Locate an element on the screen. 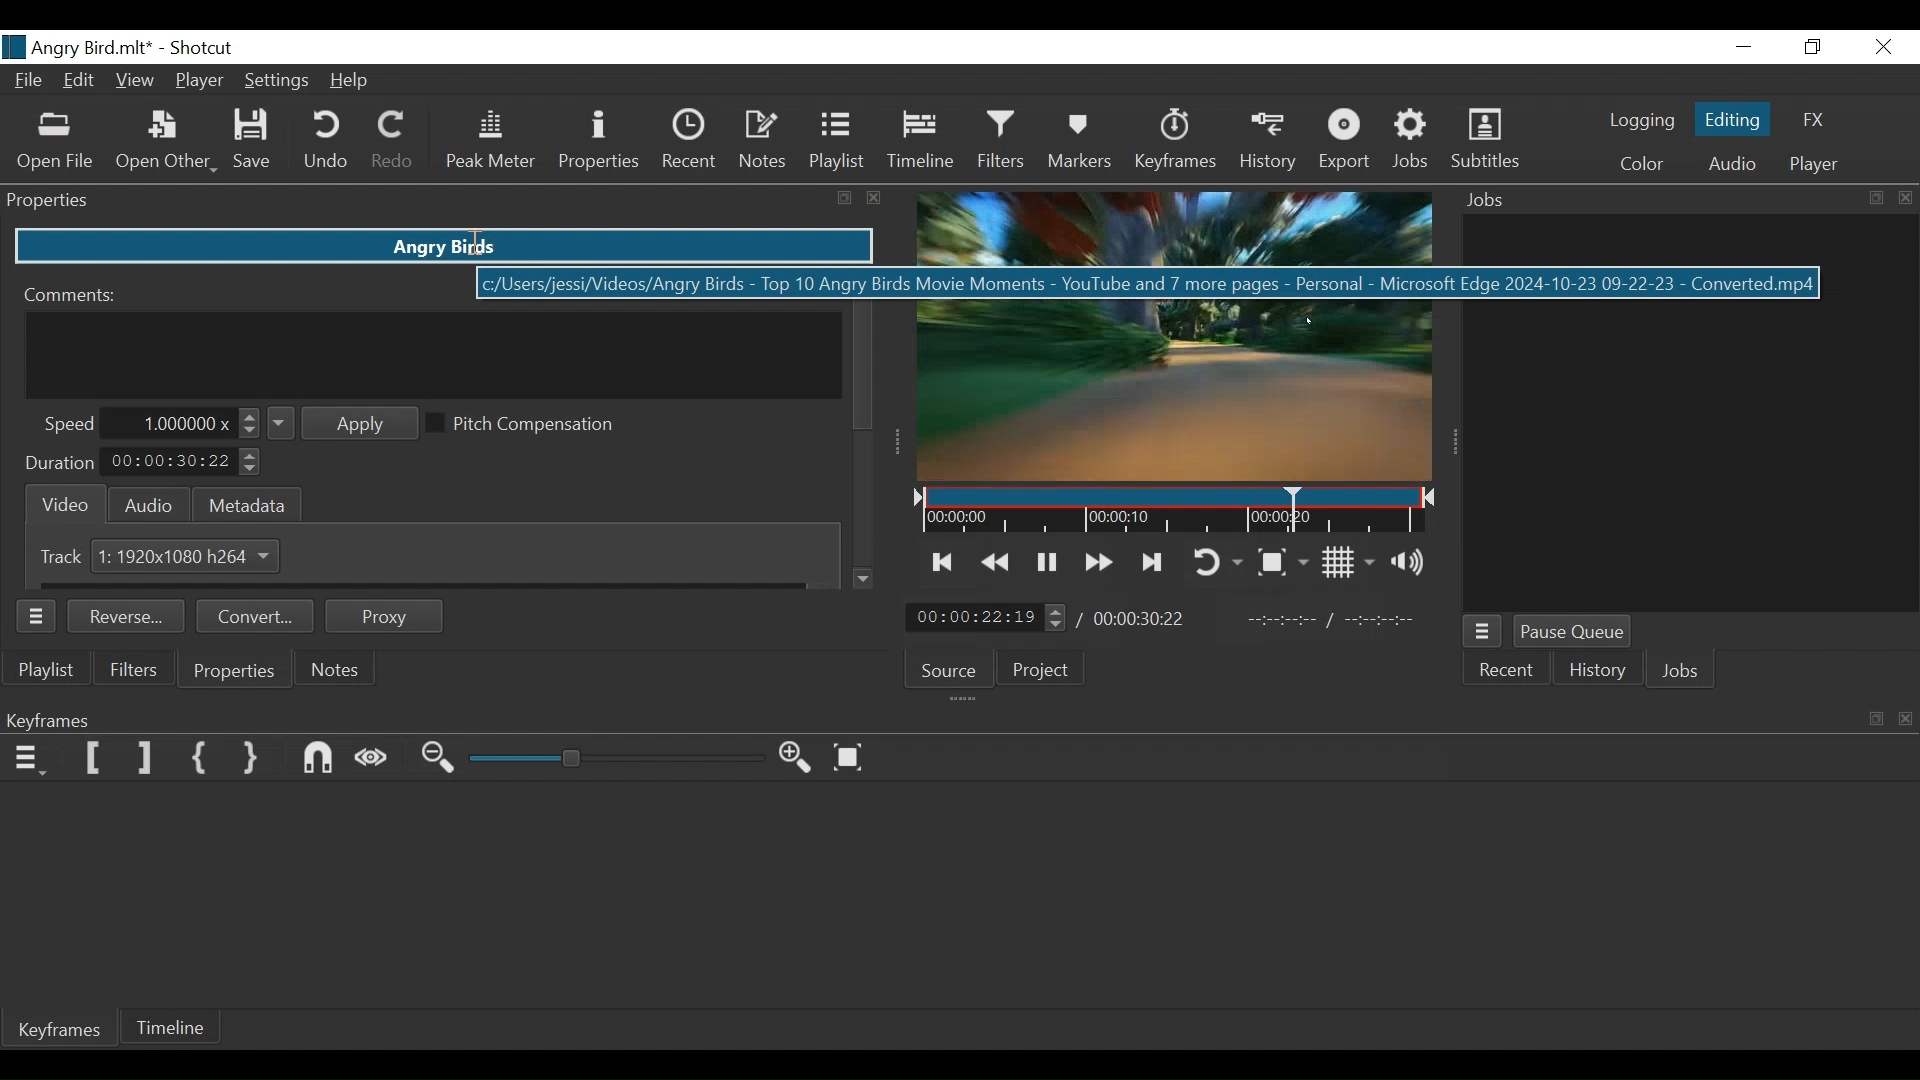 This screenshot has width=1920, height=1080. Close is located at coordinates (1881, 46).